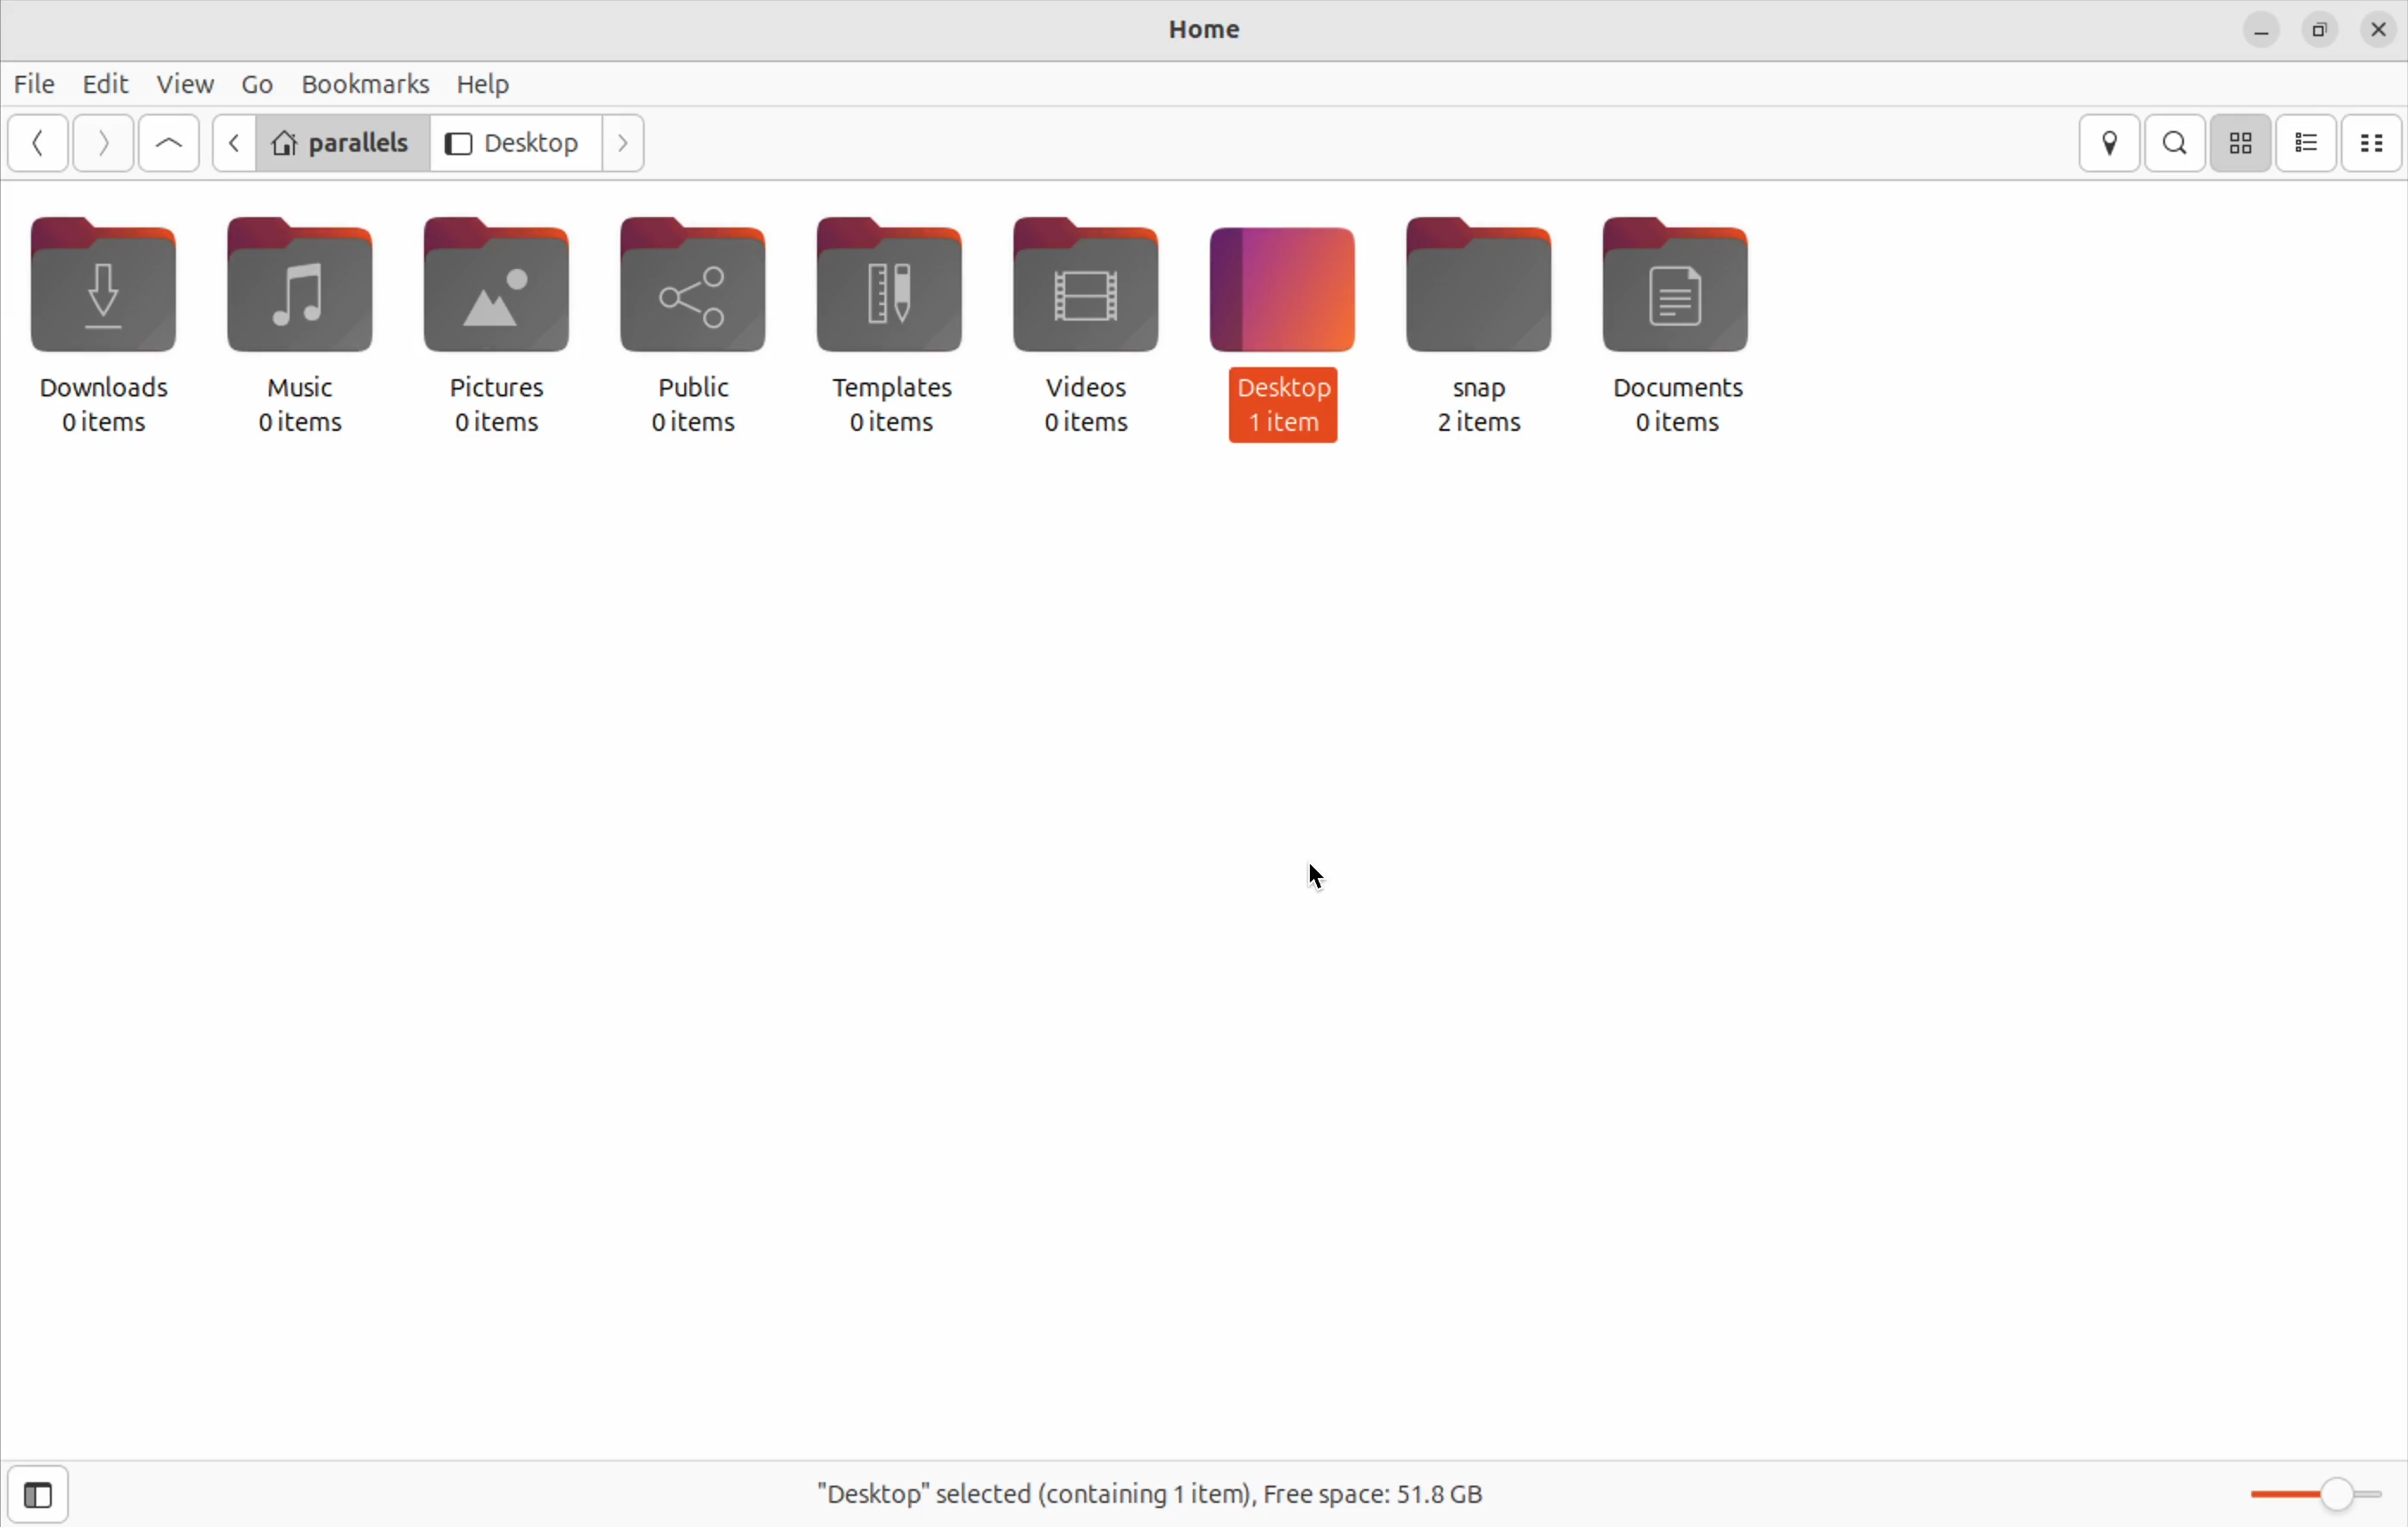  Describe the element at coordinates (104, 83) in the screenshot. I see `edit` at that location.